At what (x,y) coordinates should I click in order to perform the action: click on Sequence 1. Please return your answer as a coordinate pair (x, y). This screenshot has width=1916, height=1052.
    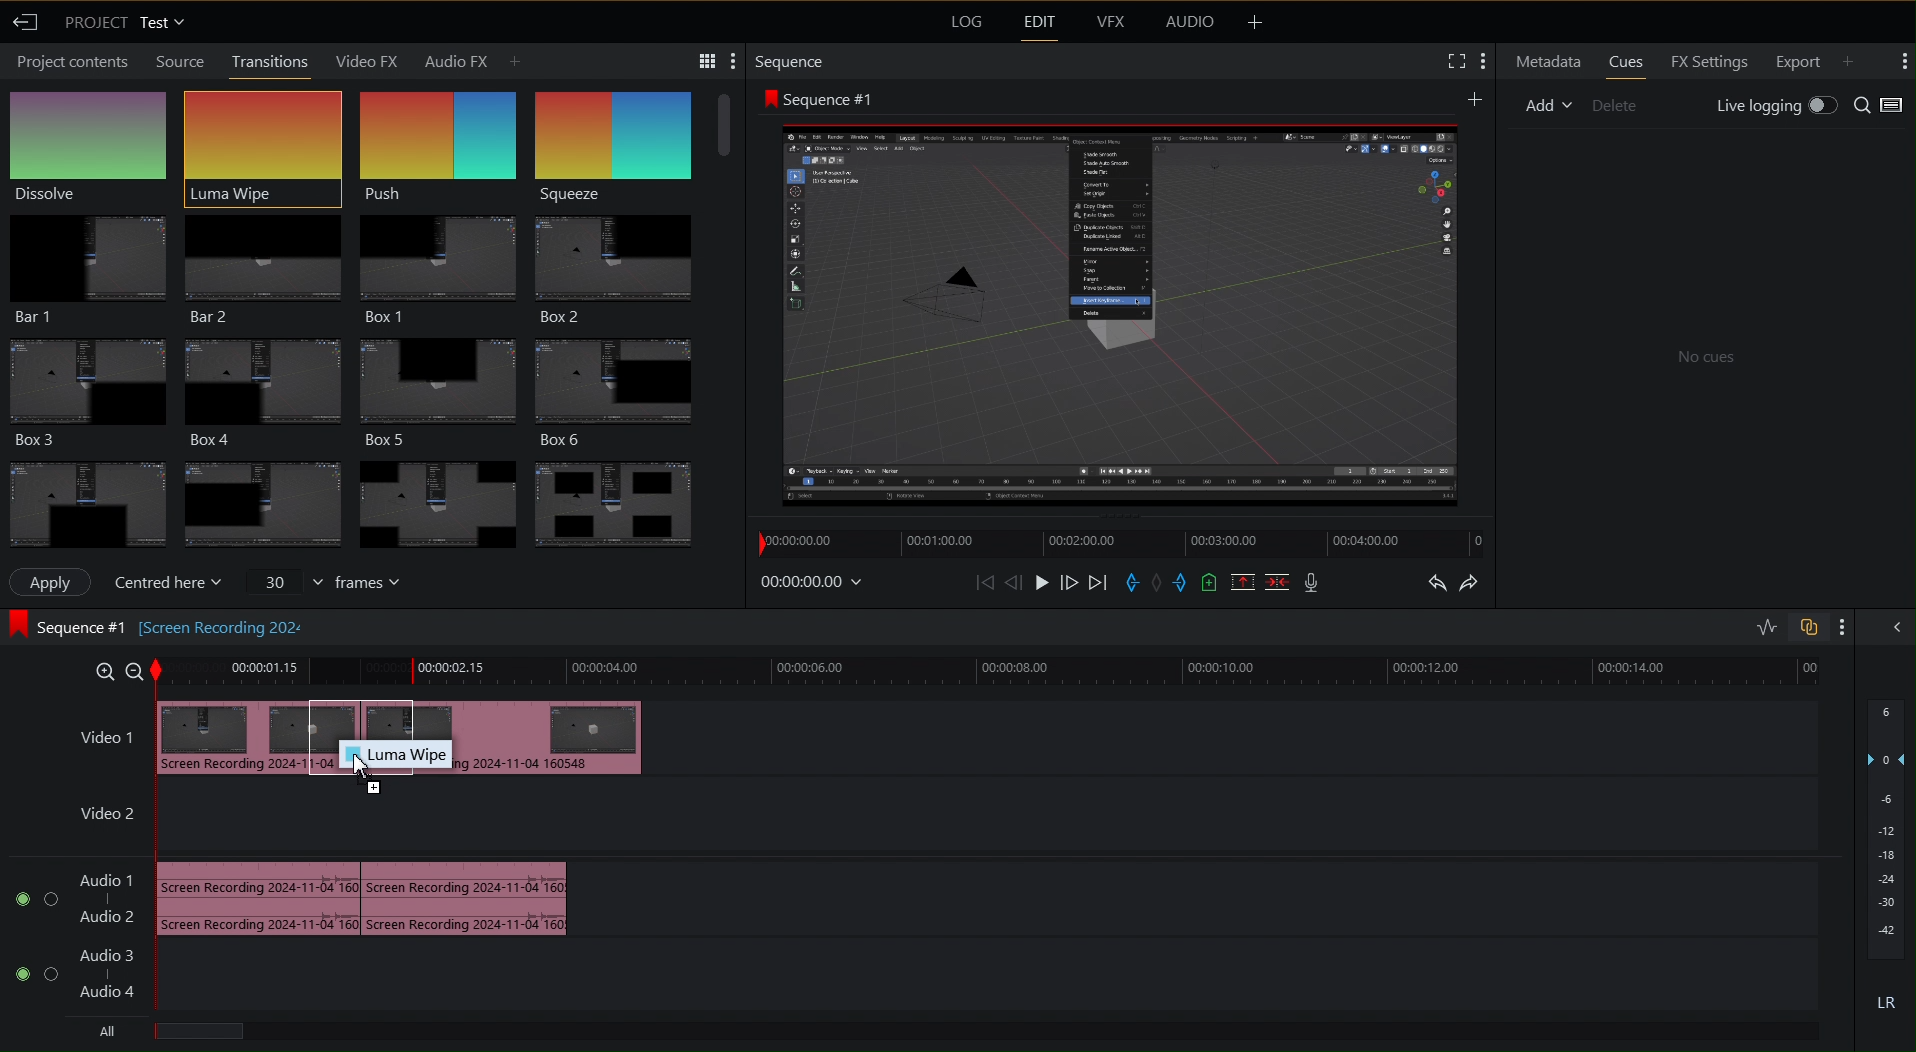
    Looking at the image, I should click on (817, 97).